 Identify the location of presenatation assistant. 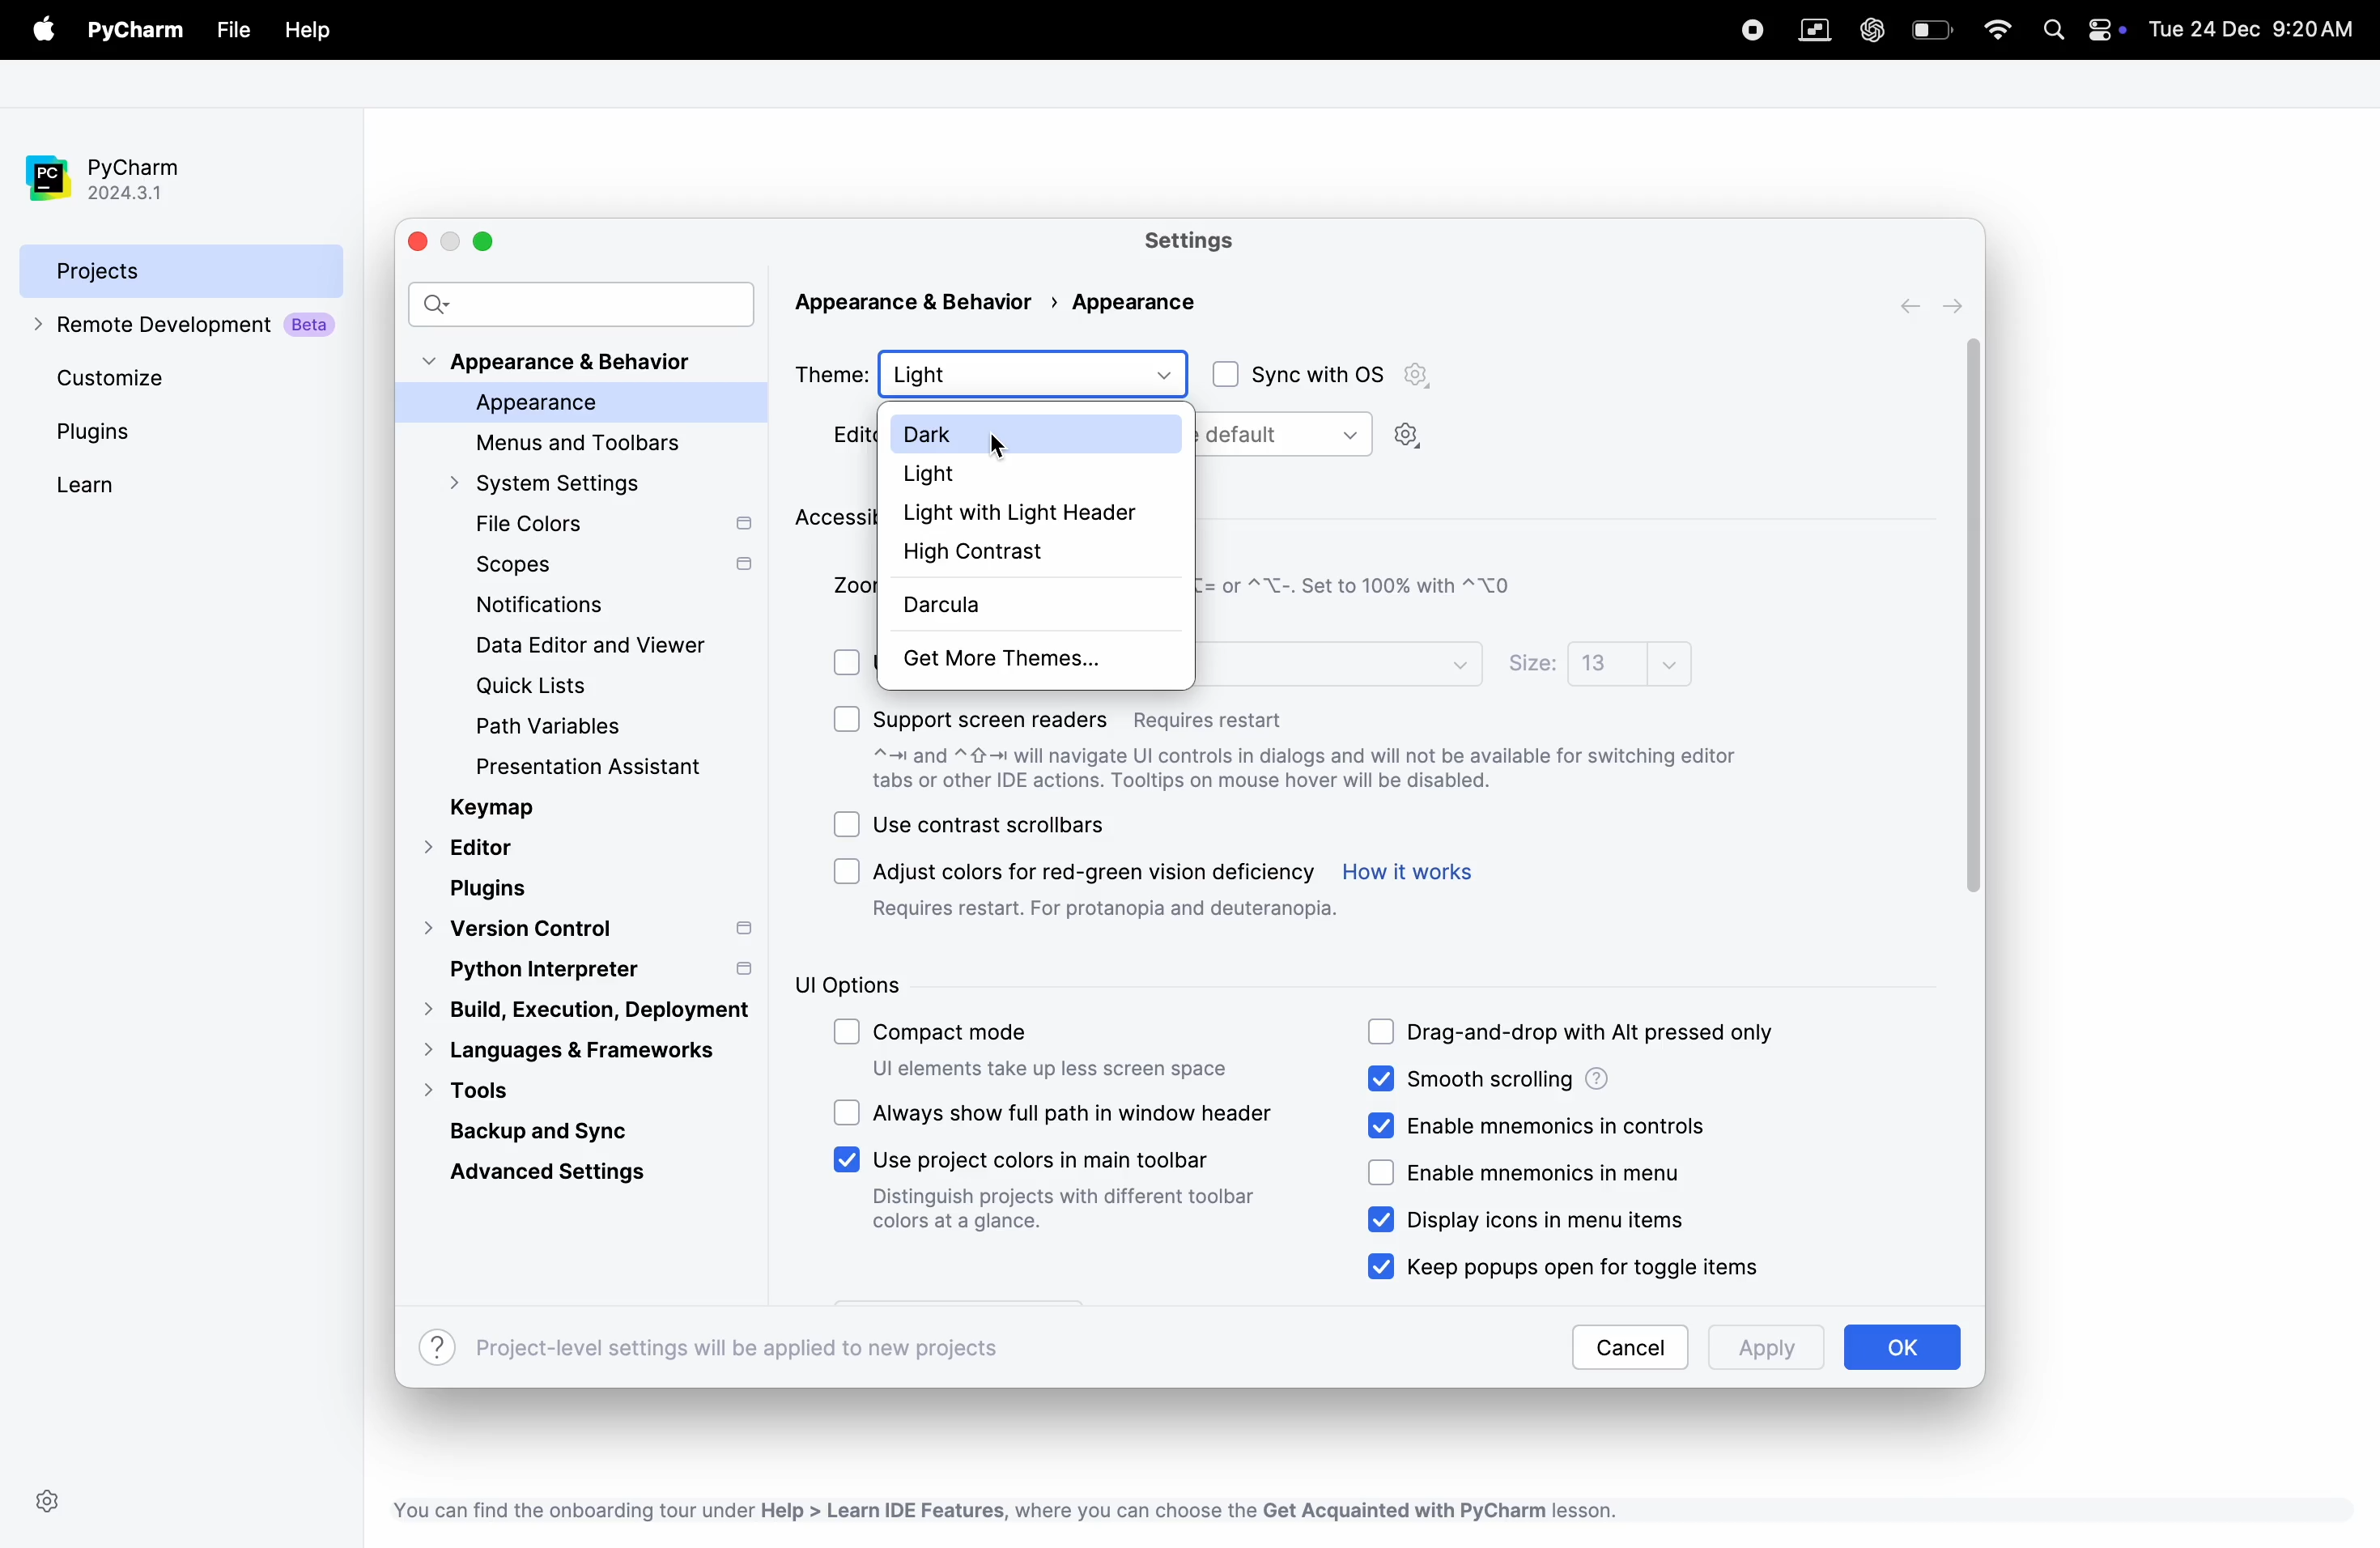
(619, 770).